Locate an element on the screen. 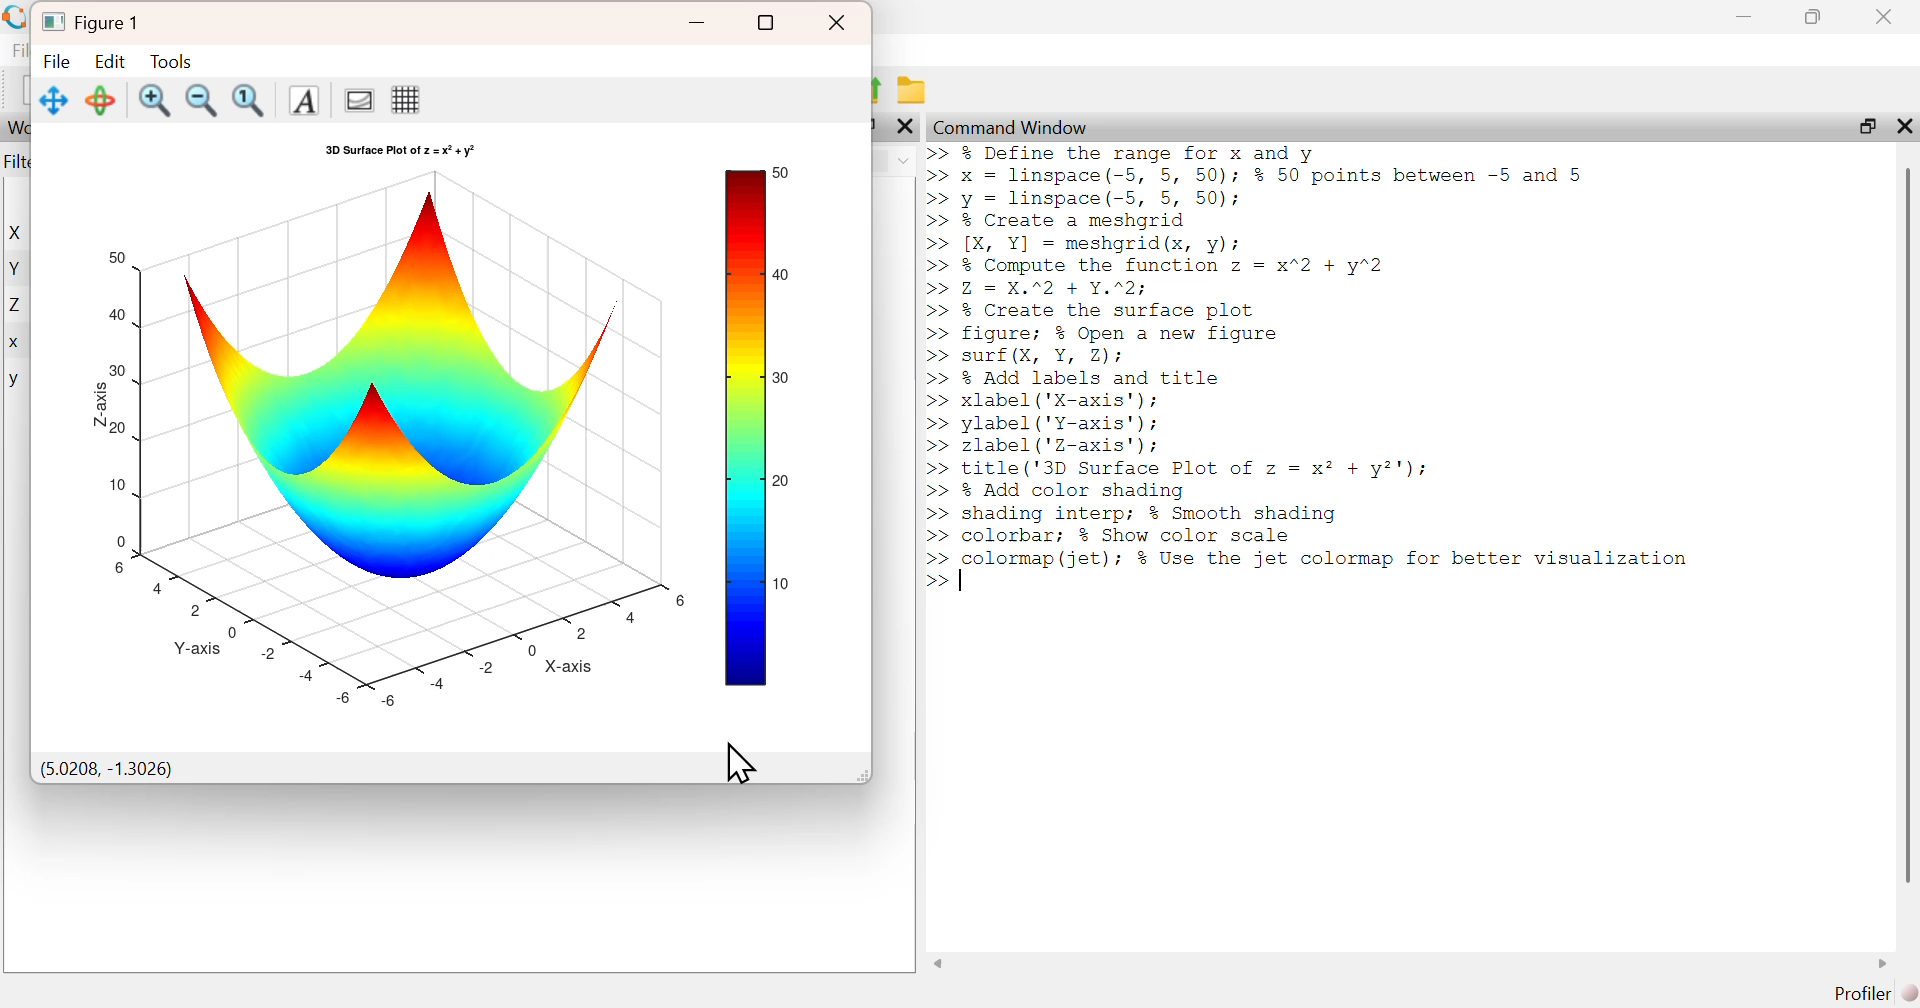 The image size is (1920, 1008). Tools is located at coordinates (170, 60).